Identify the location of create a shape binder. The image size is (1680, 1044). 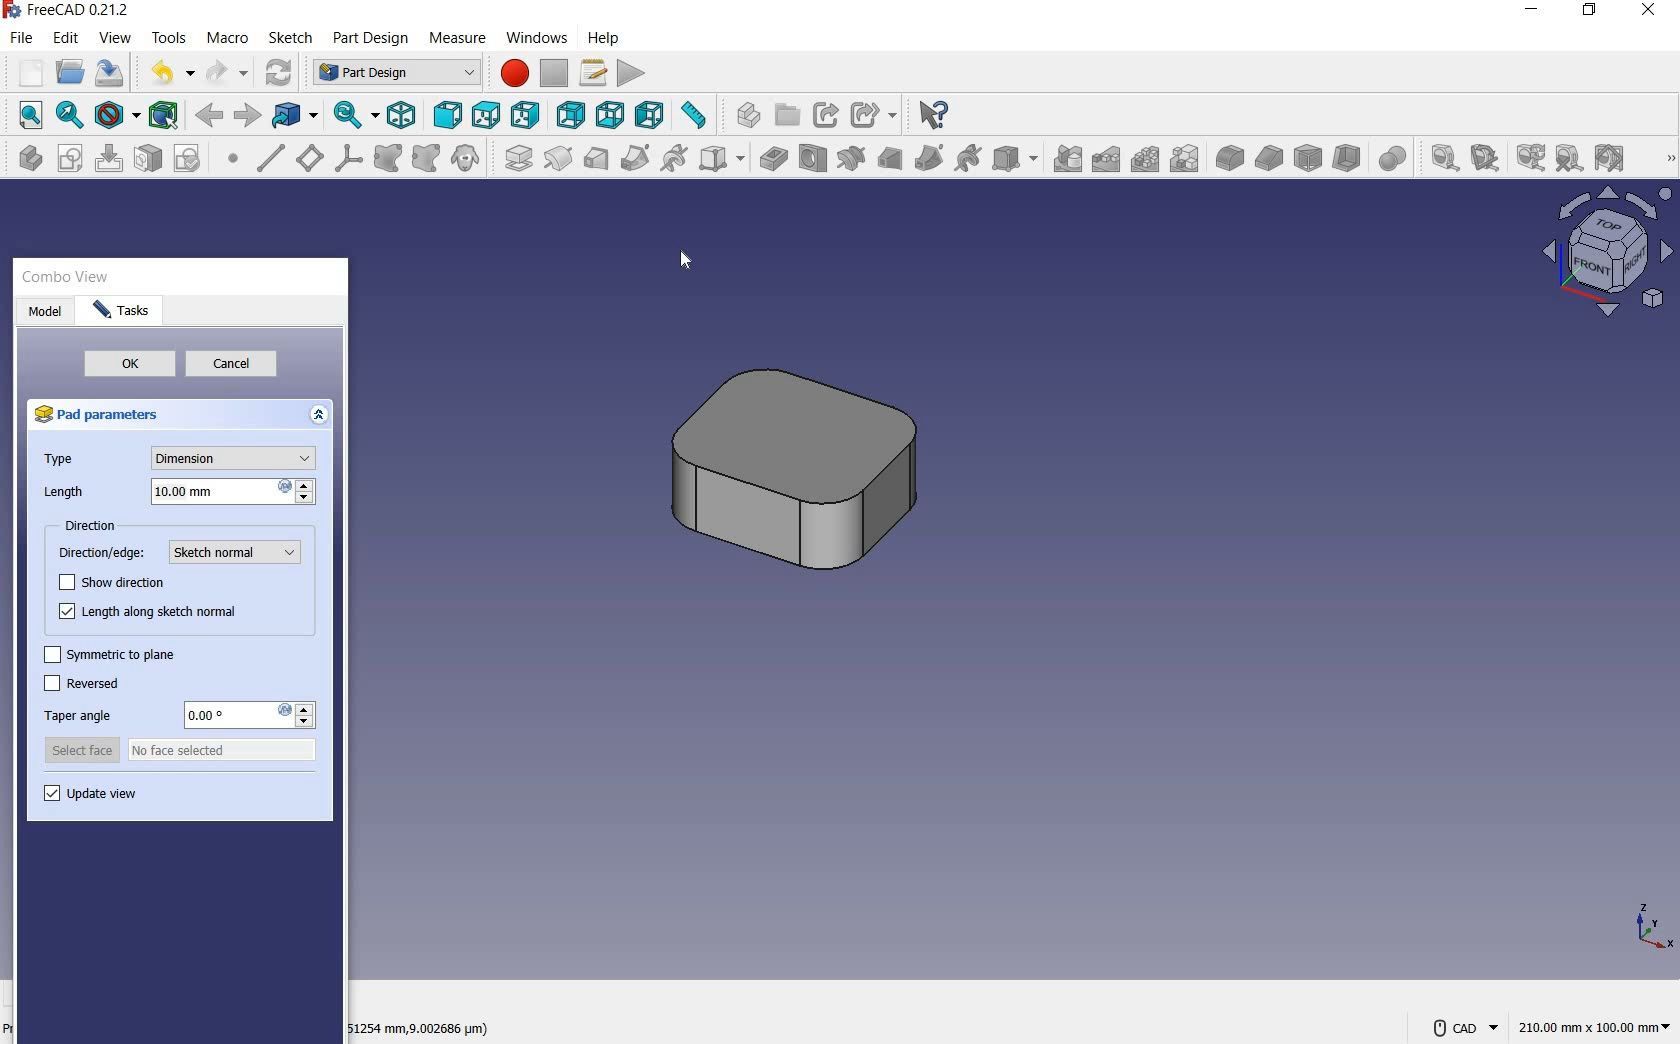
(388, 159).